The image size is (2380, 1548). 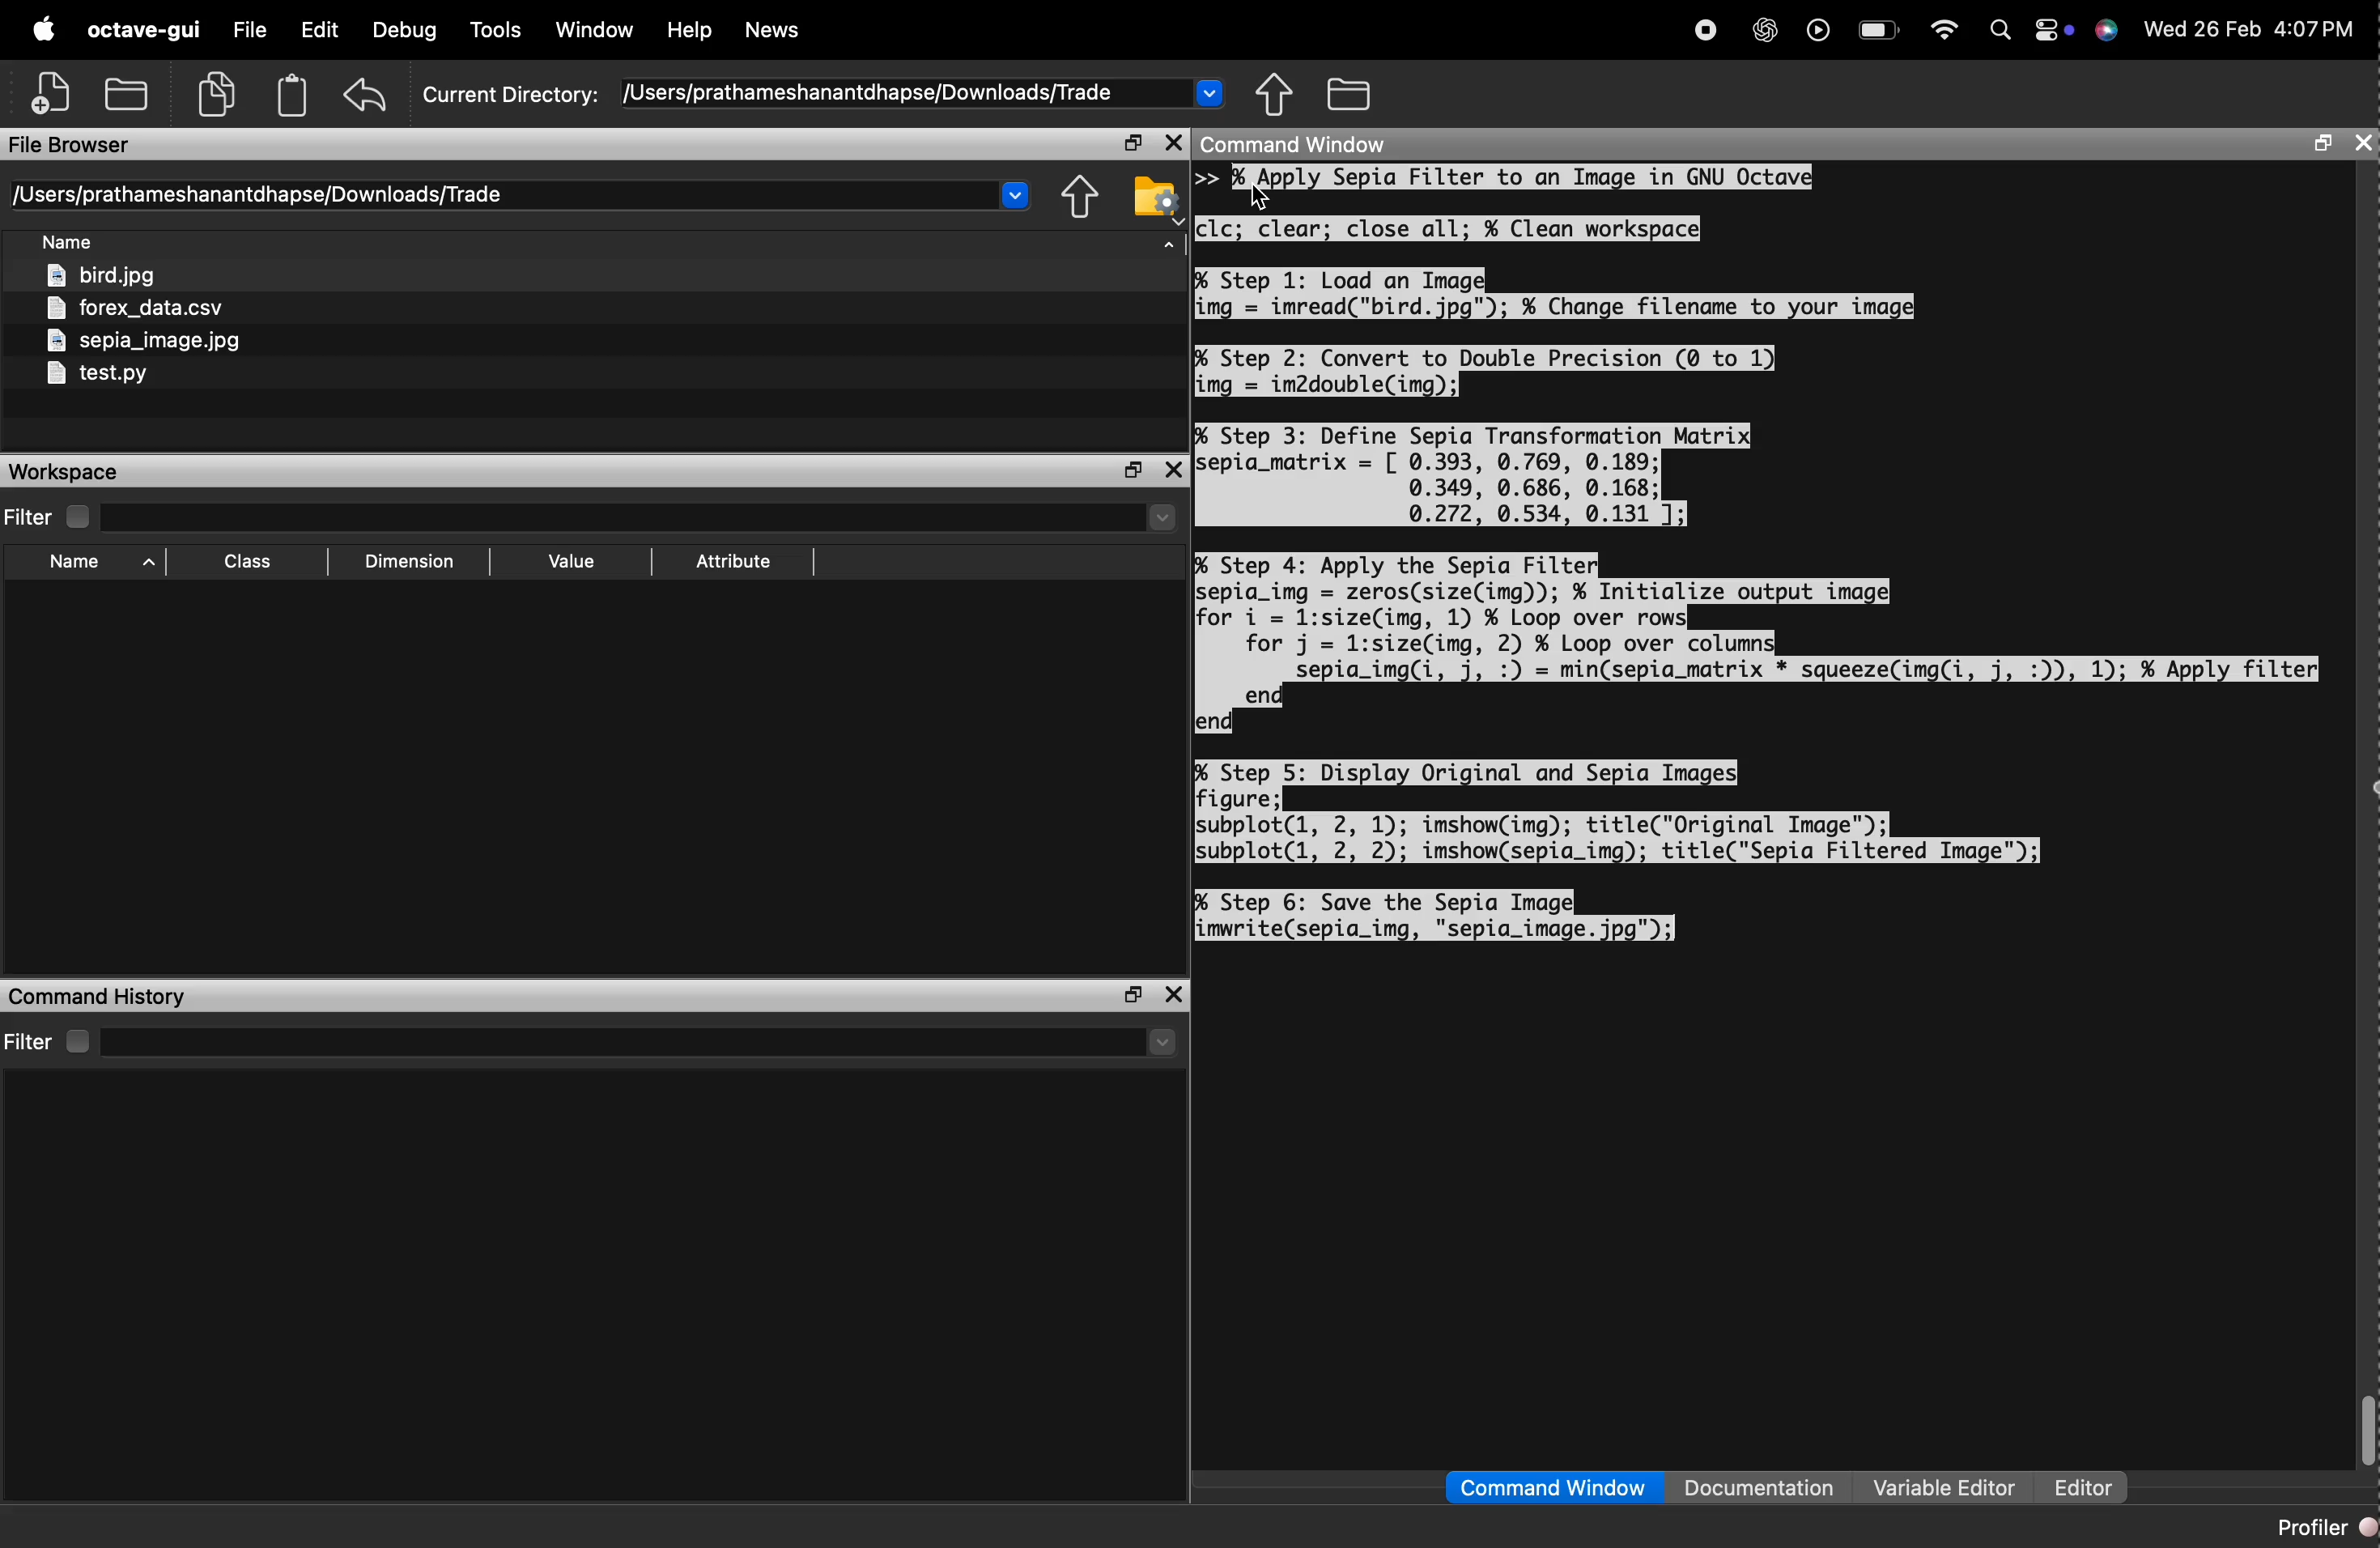 I want to click on  sepia_image.jpg, so click(x=146, y=341).